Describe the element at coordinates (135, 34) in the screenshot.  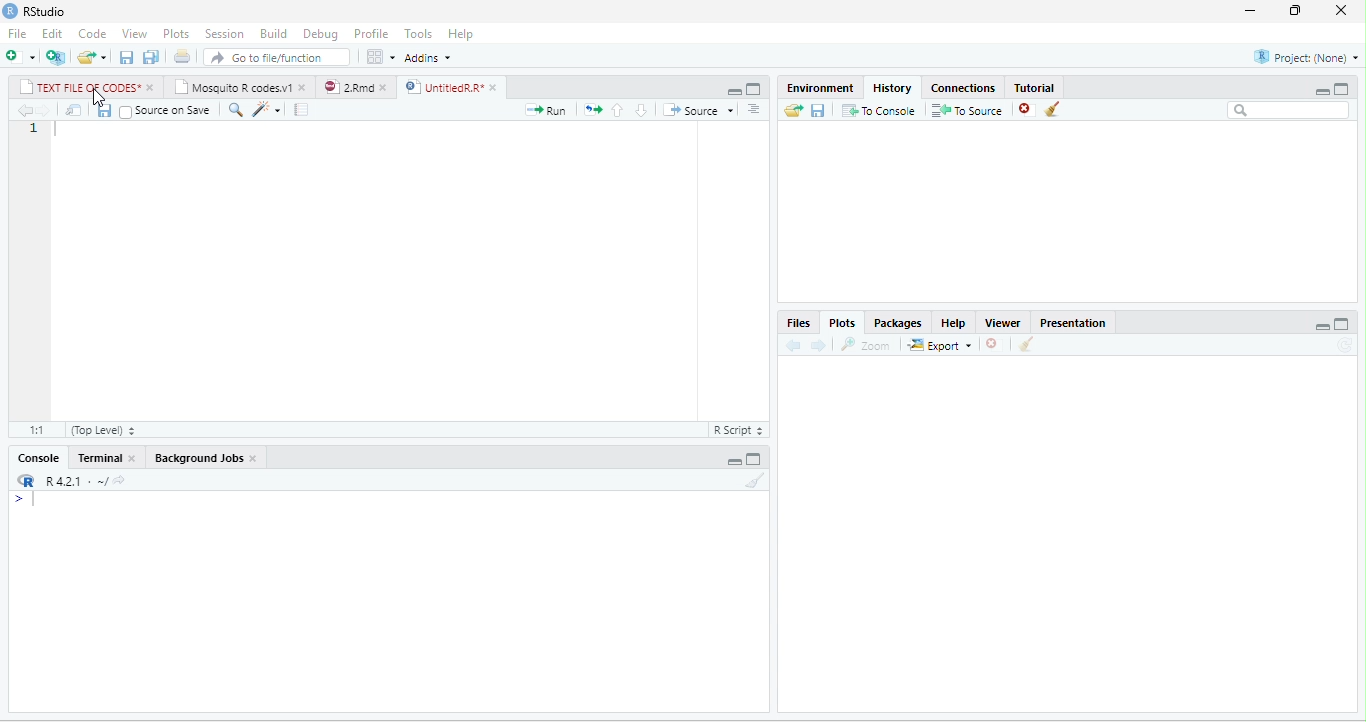
I see `View` at that location.